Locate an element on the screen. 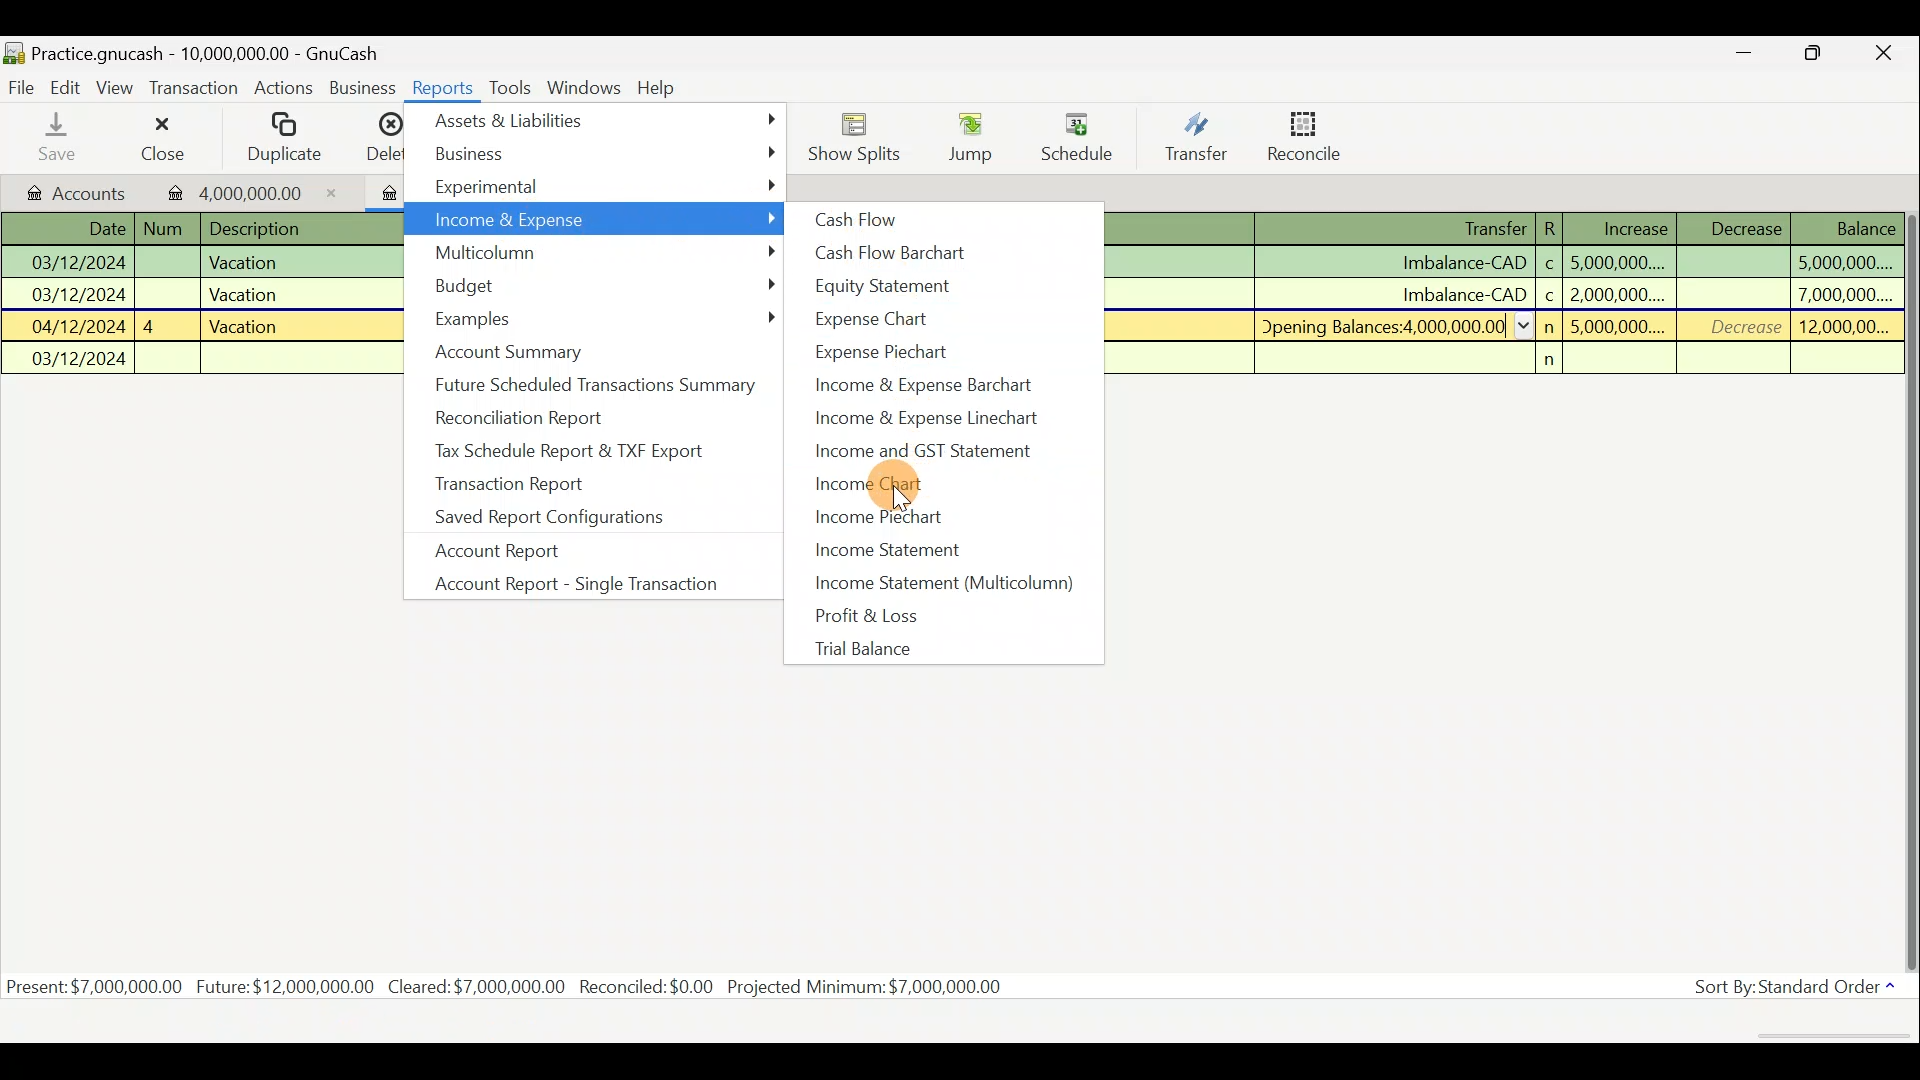 This screenshot has height=1080, width=1920. Description is located at coordinates (256, 230).